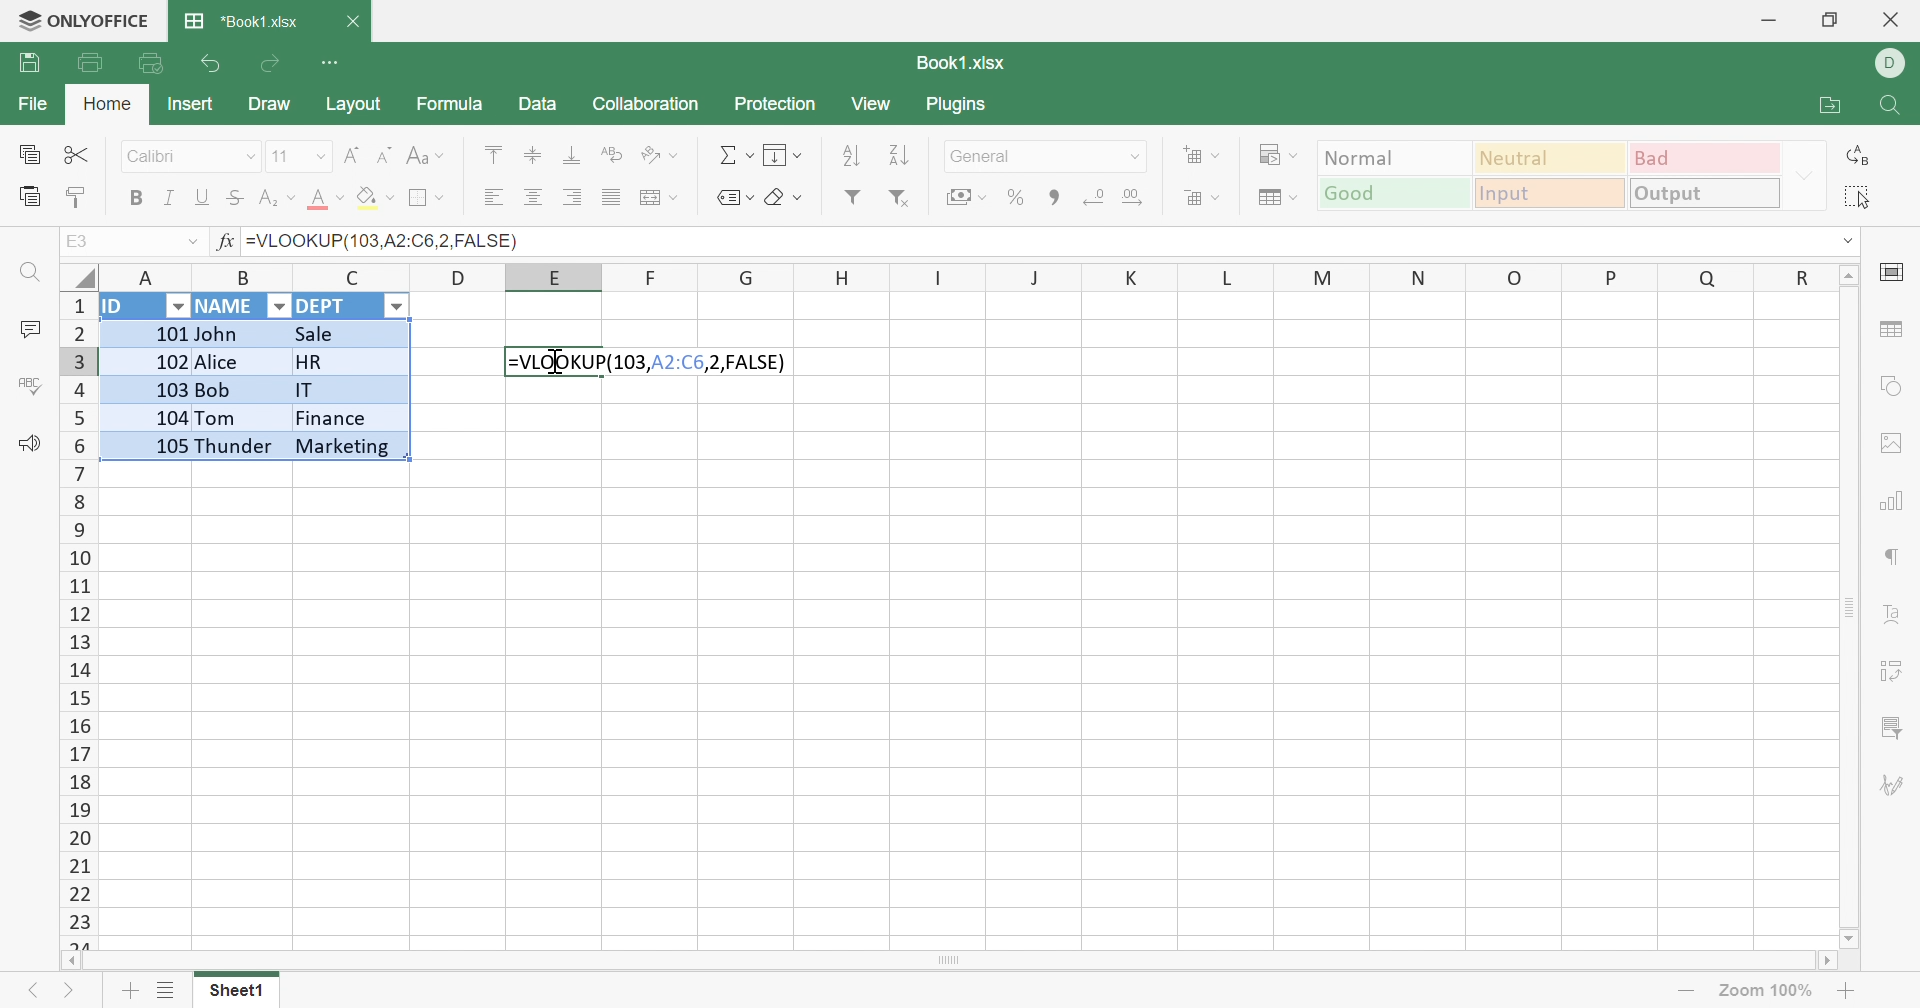 The image size is (1920, 1008). I want to click on Scroll Up, so click(1852, 276).